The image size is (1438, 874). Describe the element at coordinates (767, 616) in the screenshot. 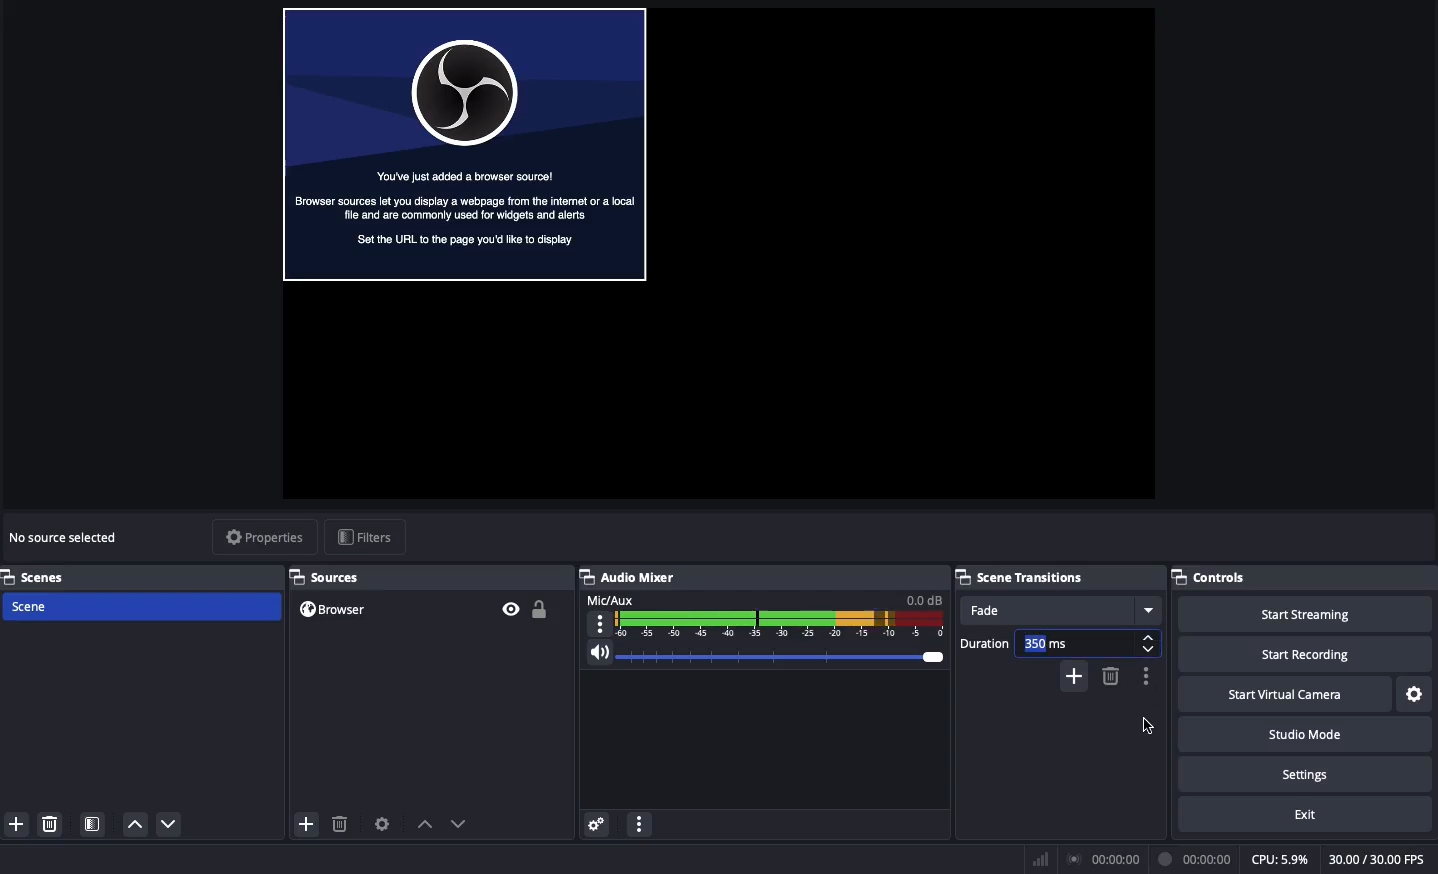

I see `Mic aux` at that location.